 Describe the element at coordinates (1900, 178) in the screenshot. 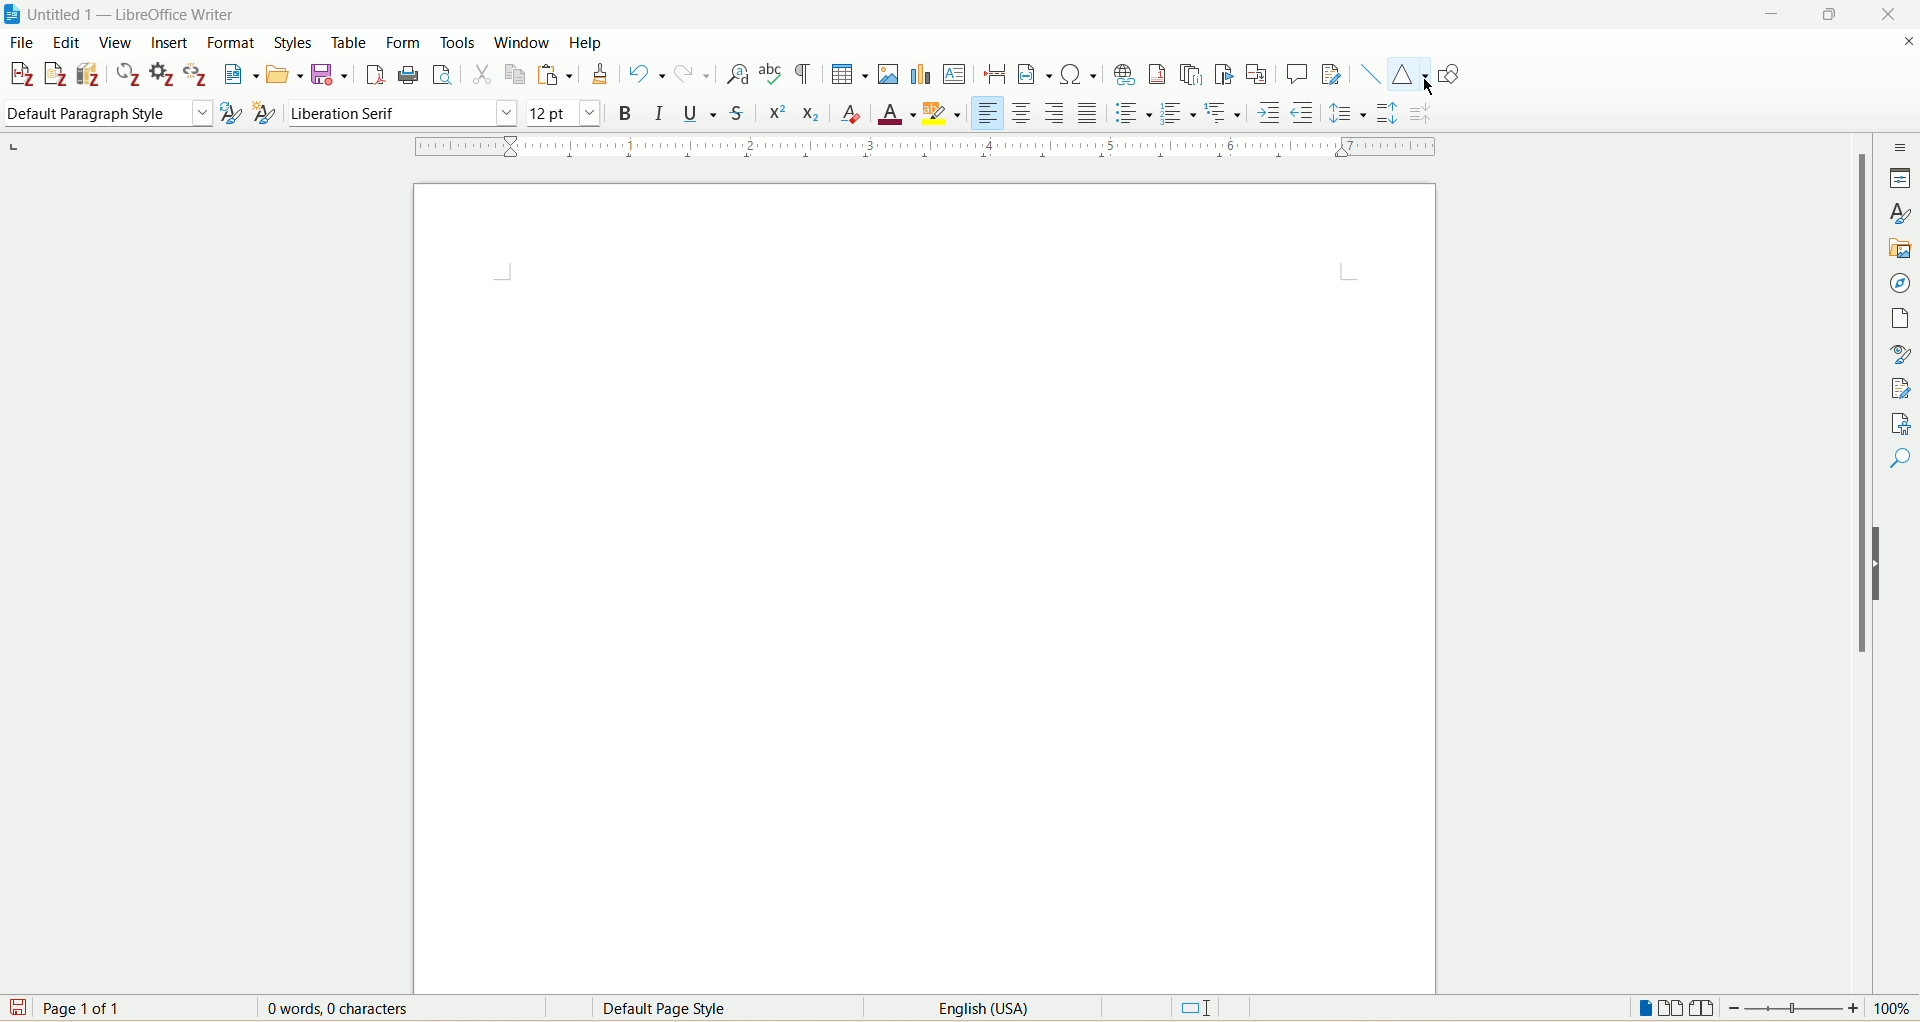

I see `properties` at that location.